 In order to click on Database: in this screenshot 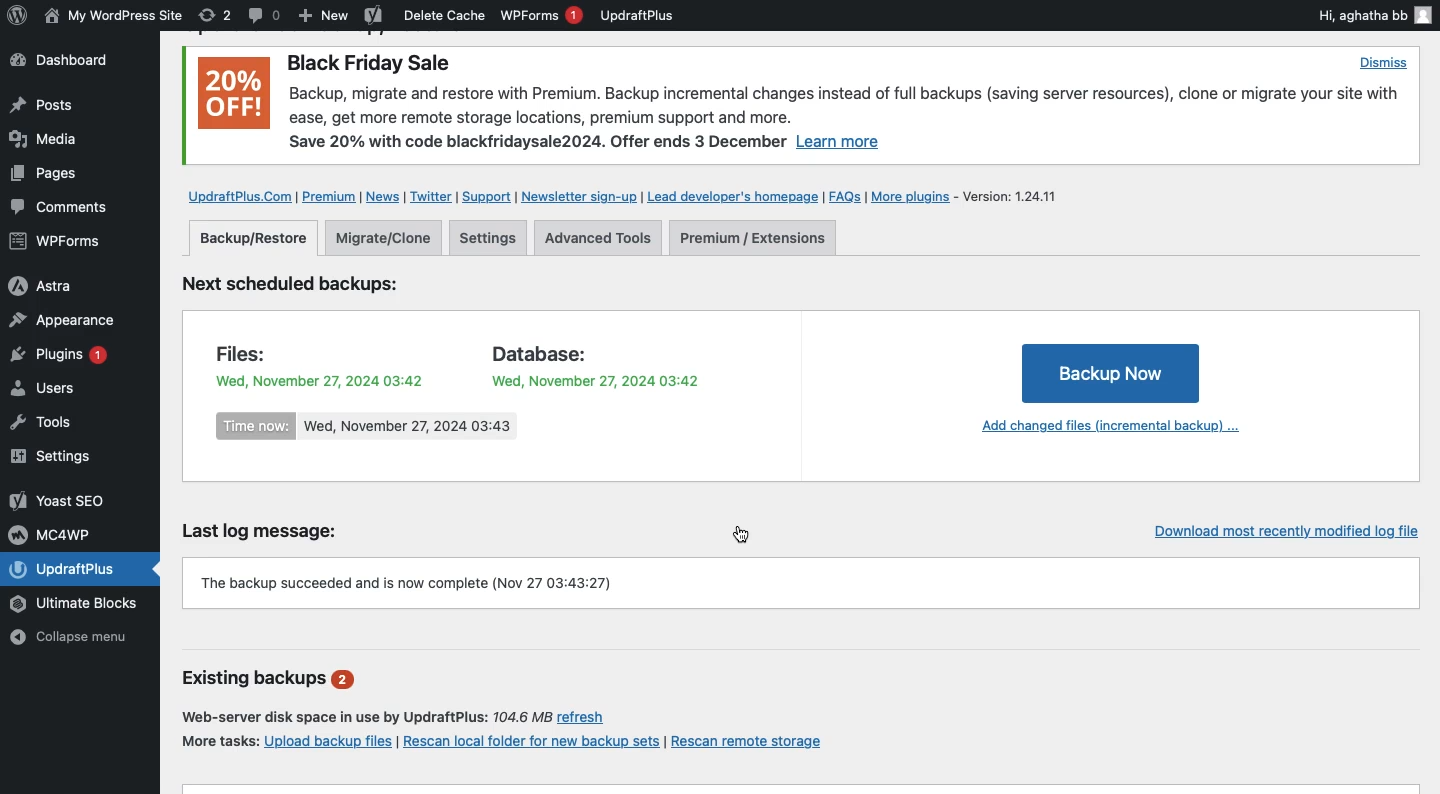, I will do `click(577, 351)`.